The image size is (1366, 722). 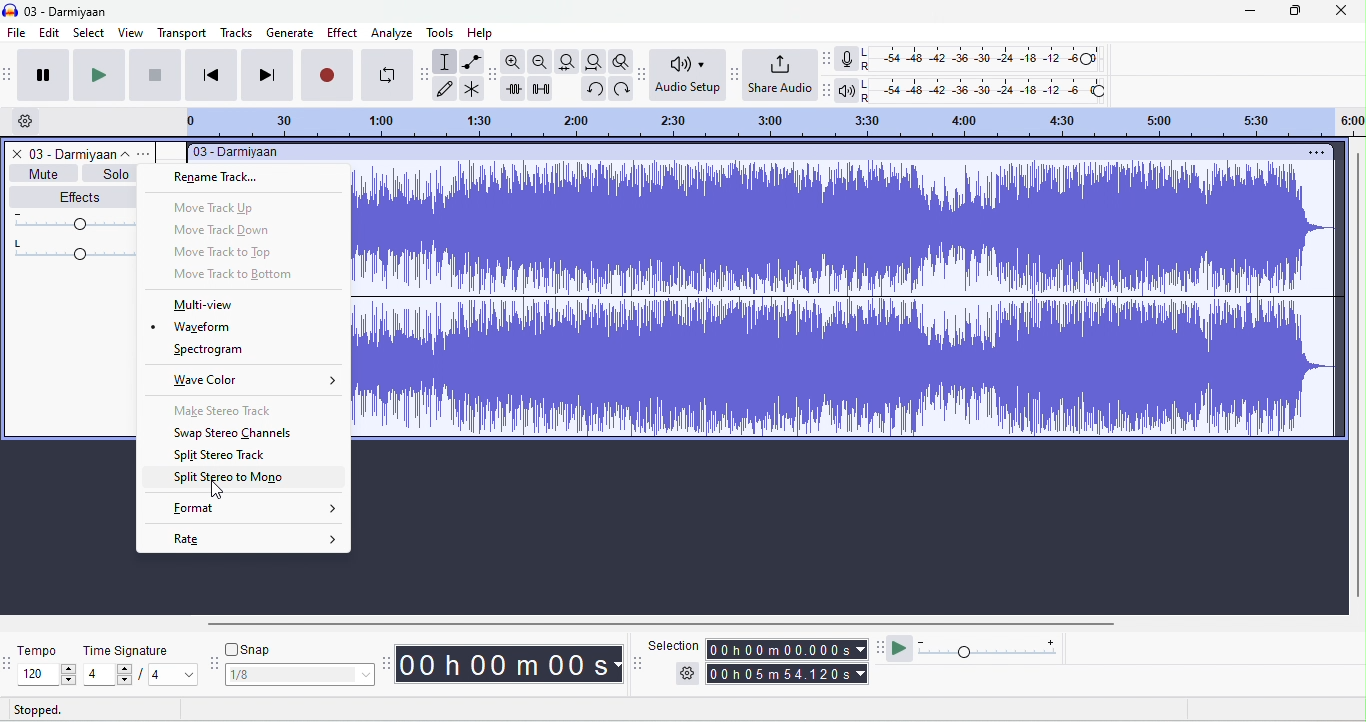 I want to click on tracks, so click(x=235, y=34).